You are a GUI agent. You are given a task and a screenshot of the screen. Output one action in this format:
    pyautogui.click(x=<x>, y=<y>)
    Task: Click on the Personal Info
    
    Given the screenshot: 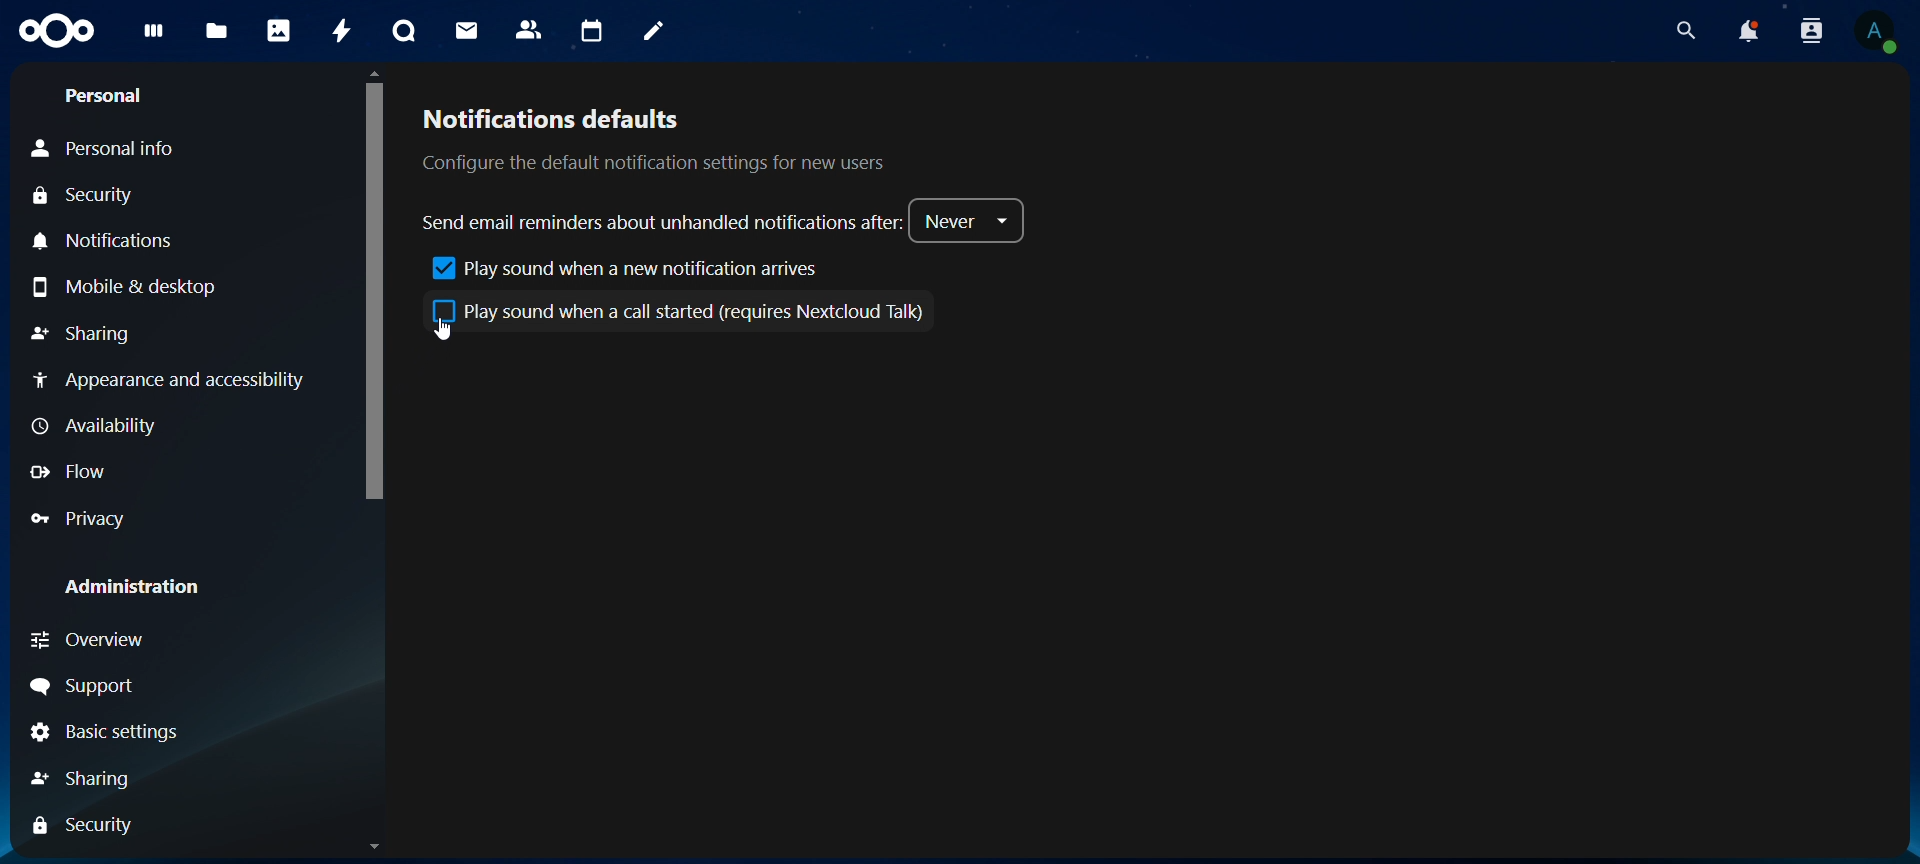 What is the action you would take?
    pyautogui.click(x=98, y=147)
    